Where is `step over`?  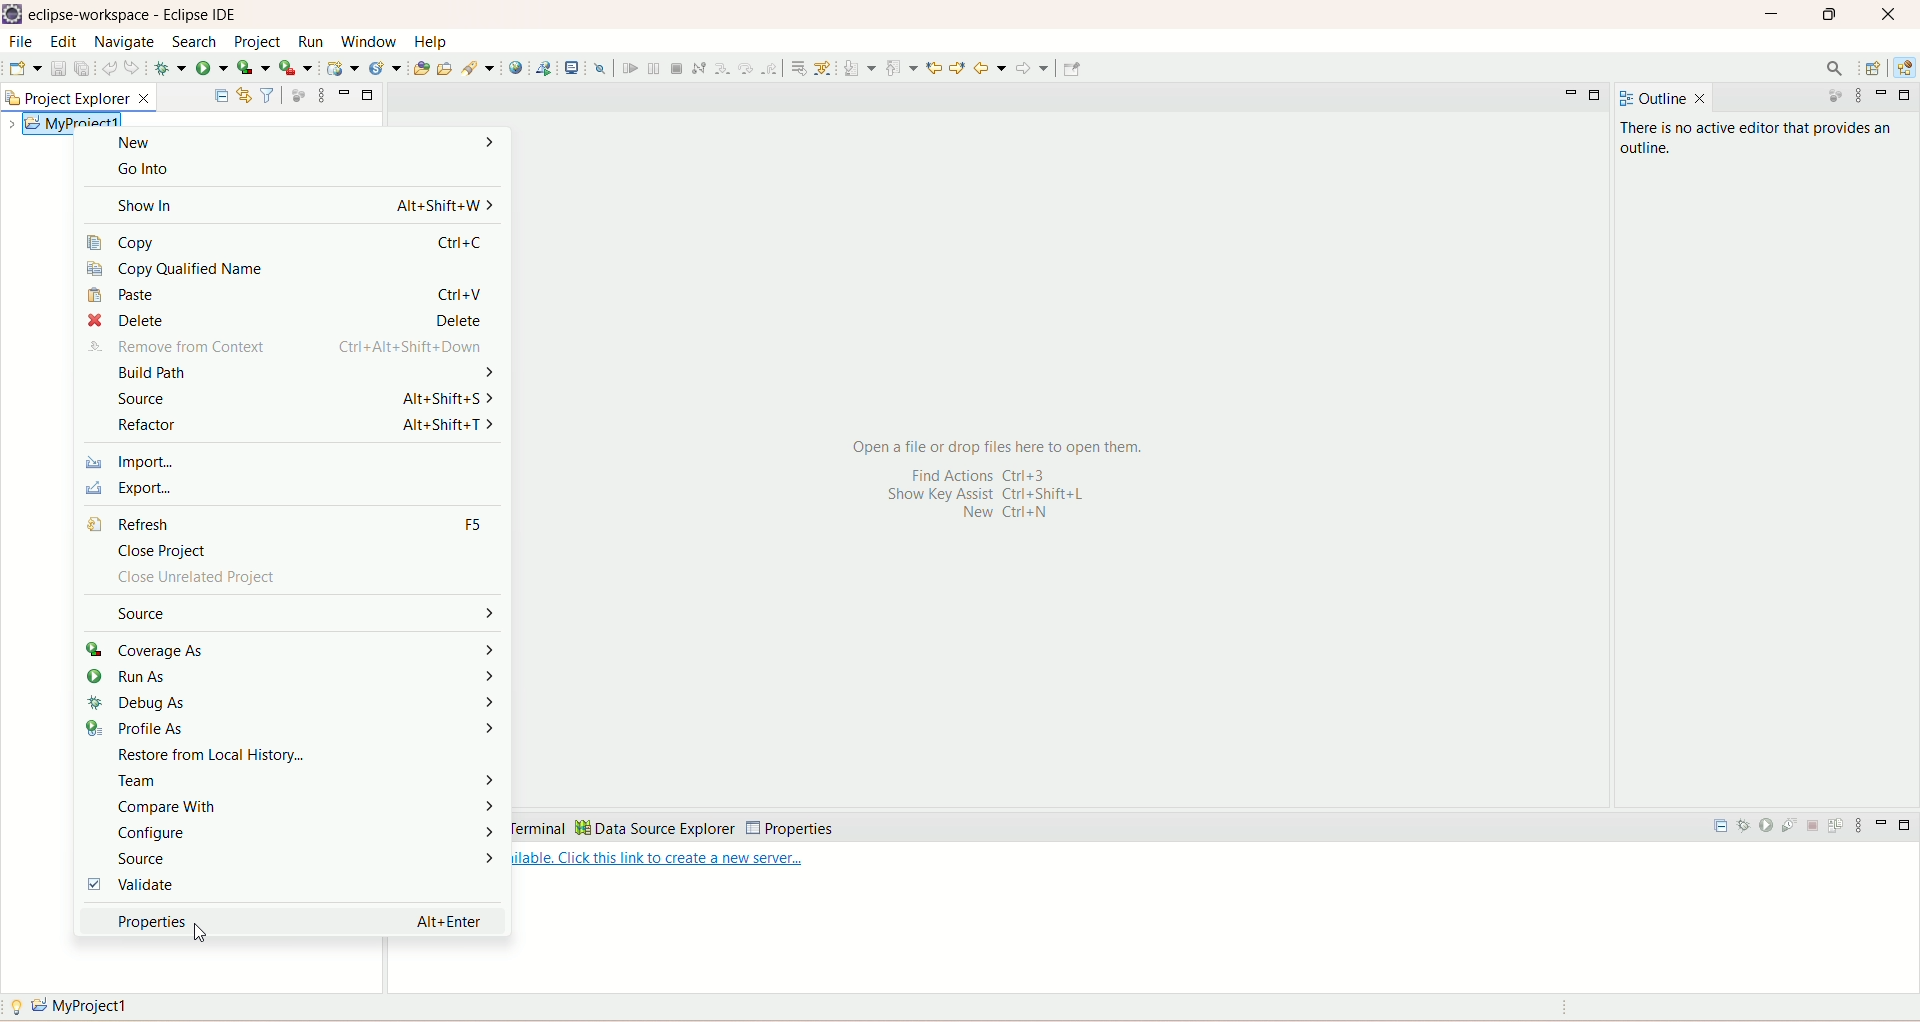 step over is located at coordinates (746, 68).